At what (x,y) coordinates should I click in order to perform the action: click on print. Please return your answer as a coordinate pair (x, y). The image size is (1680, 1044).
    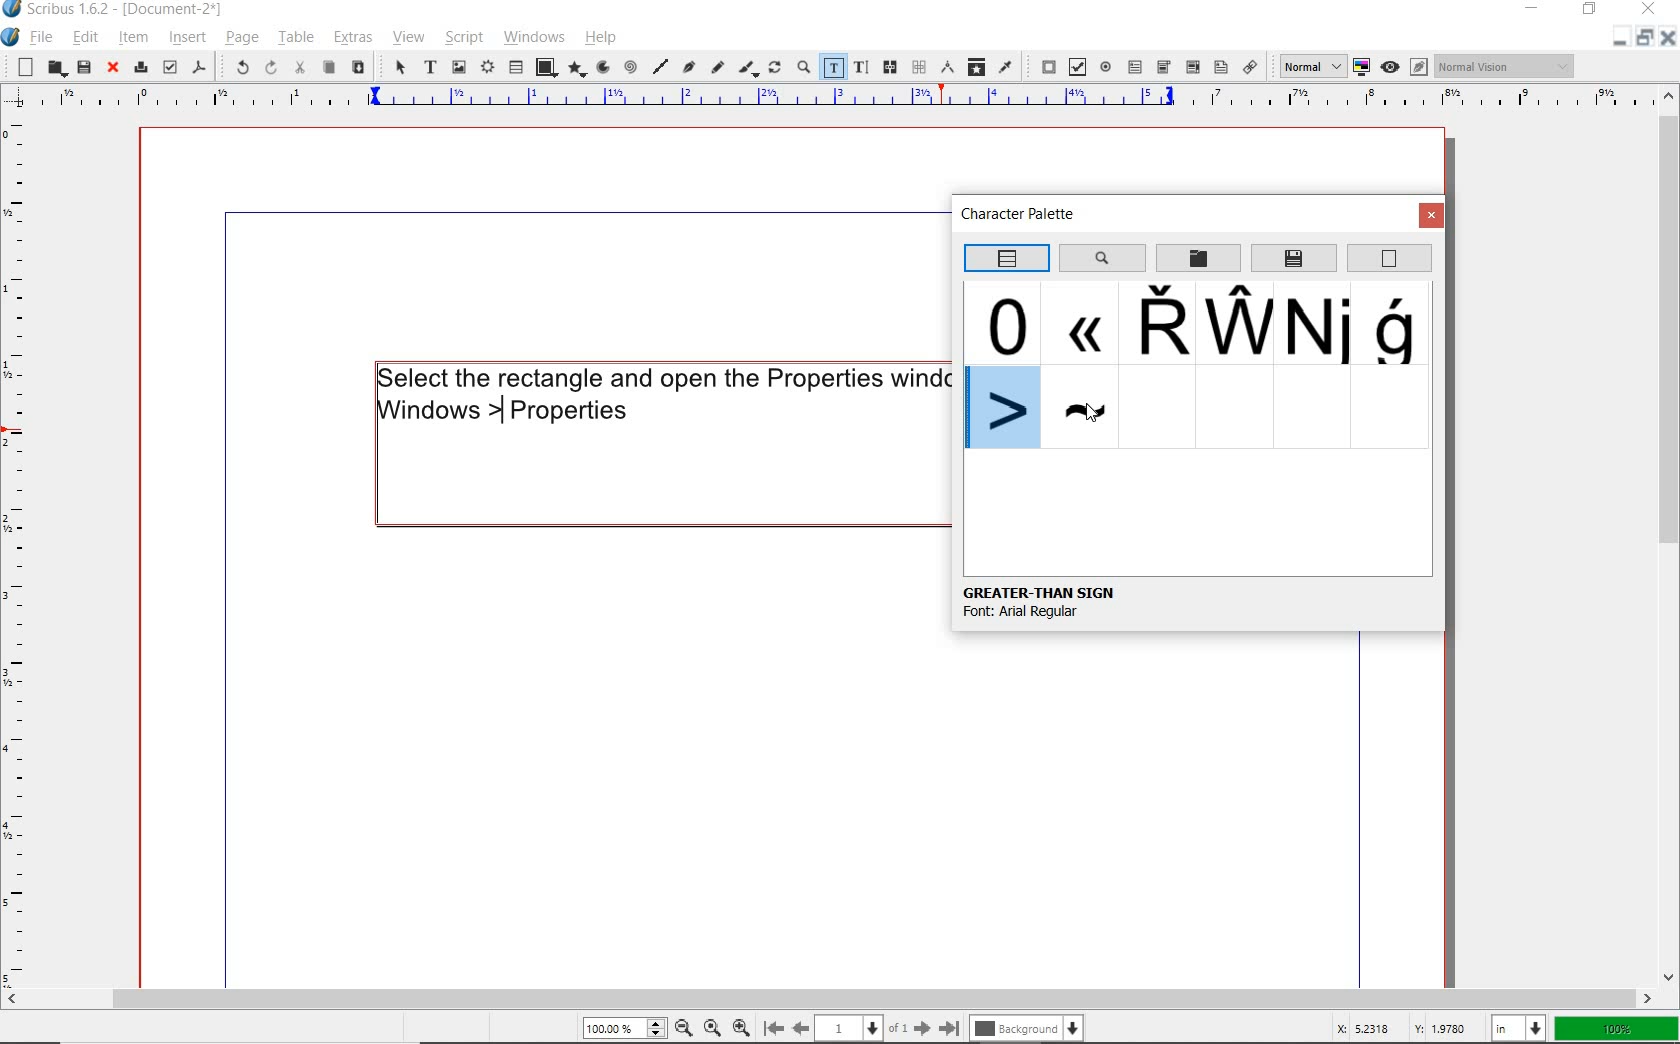
    Looking at the image, I should click on (139, 67).